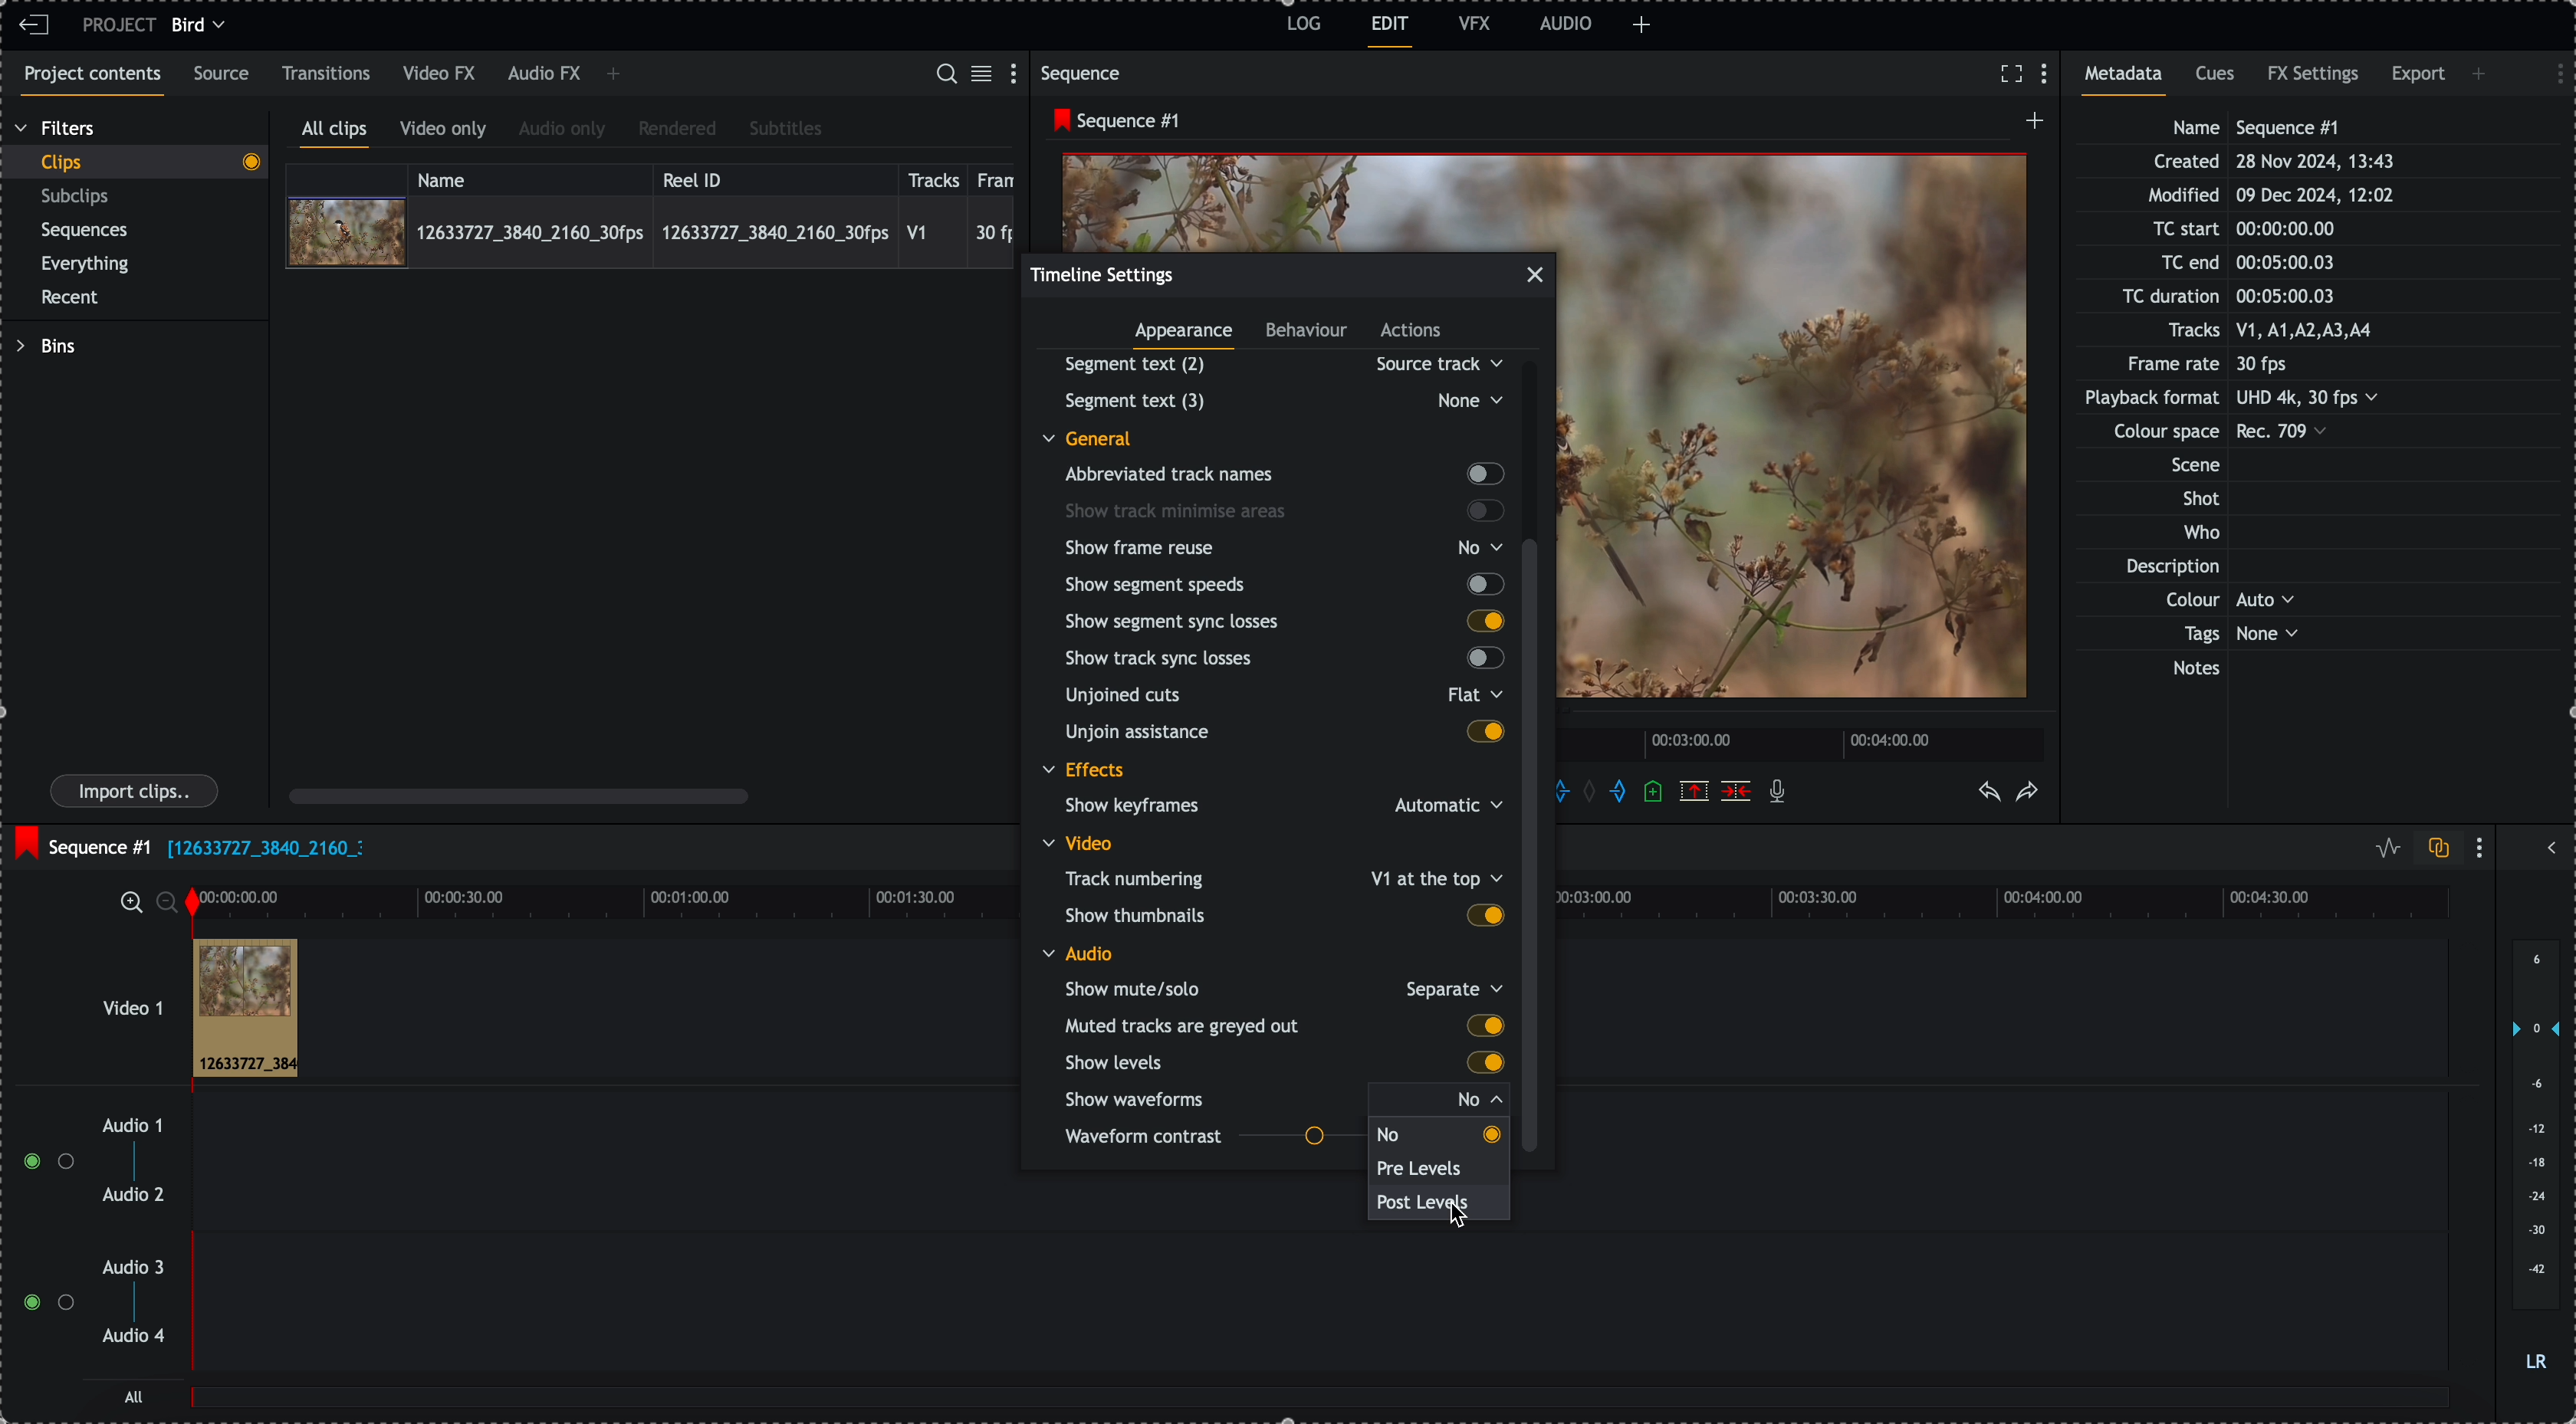  I want to click on abbreviated track names, so click(1282, 475).